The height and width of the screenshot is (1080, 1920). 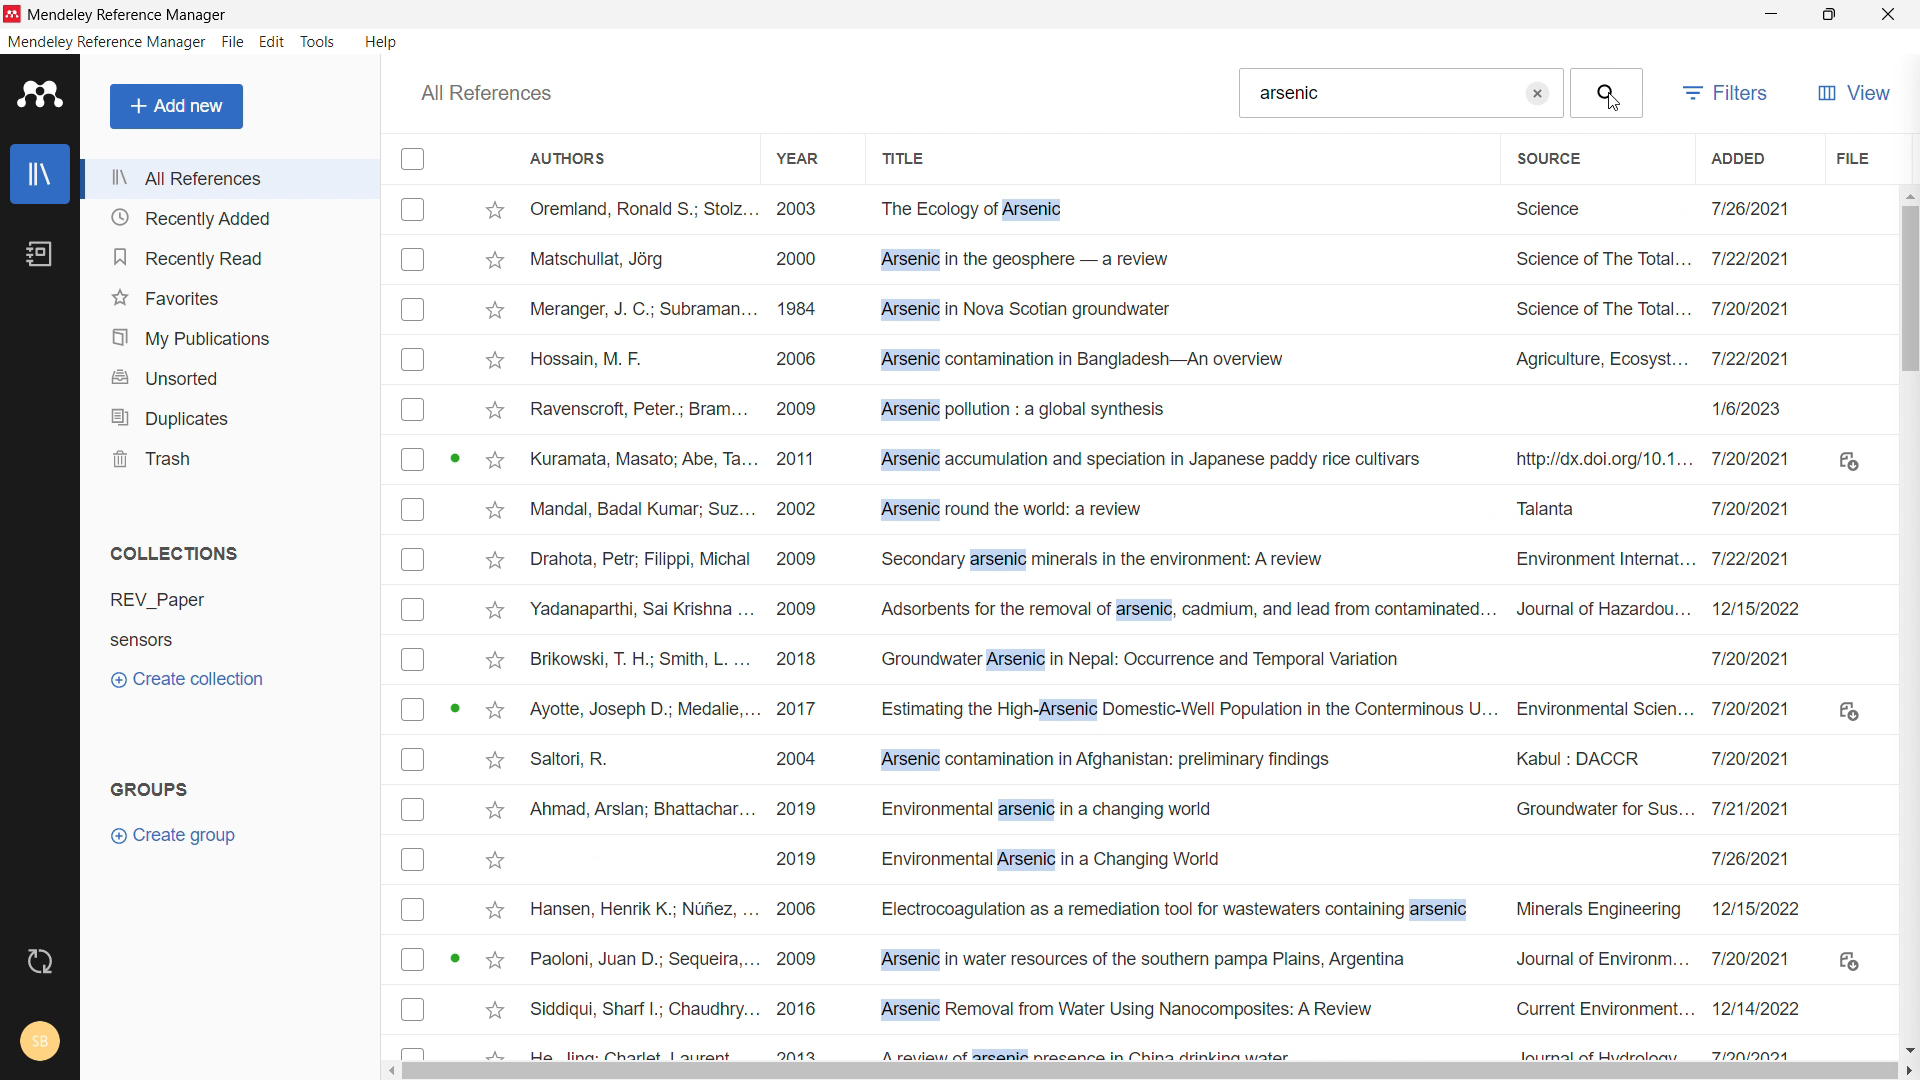 What do you see at coordinates (491, 862) in the screenshot?
I see `Add to favorites` at bounding box center [491, 862].